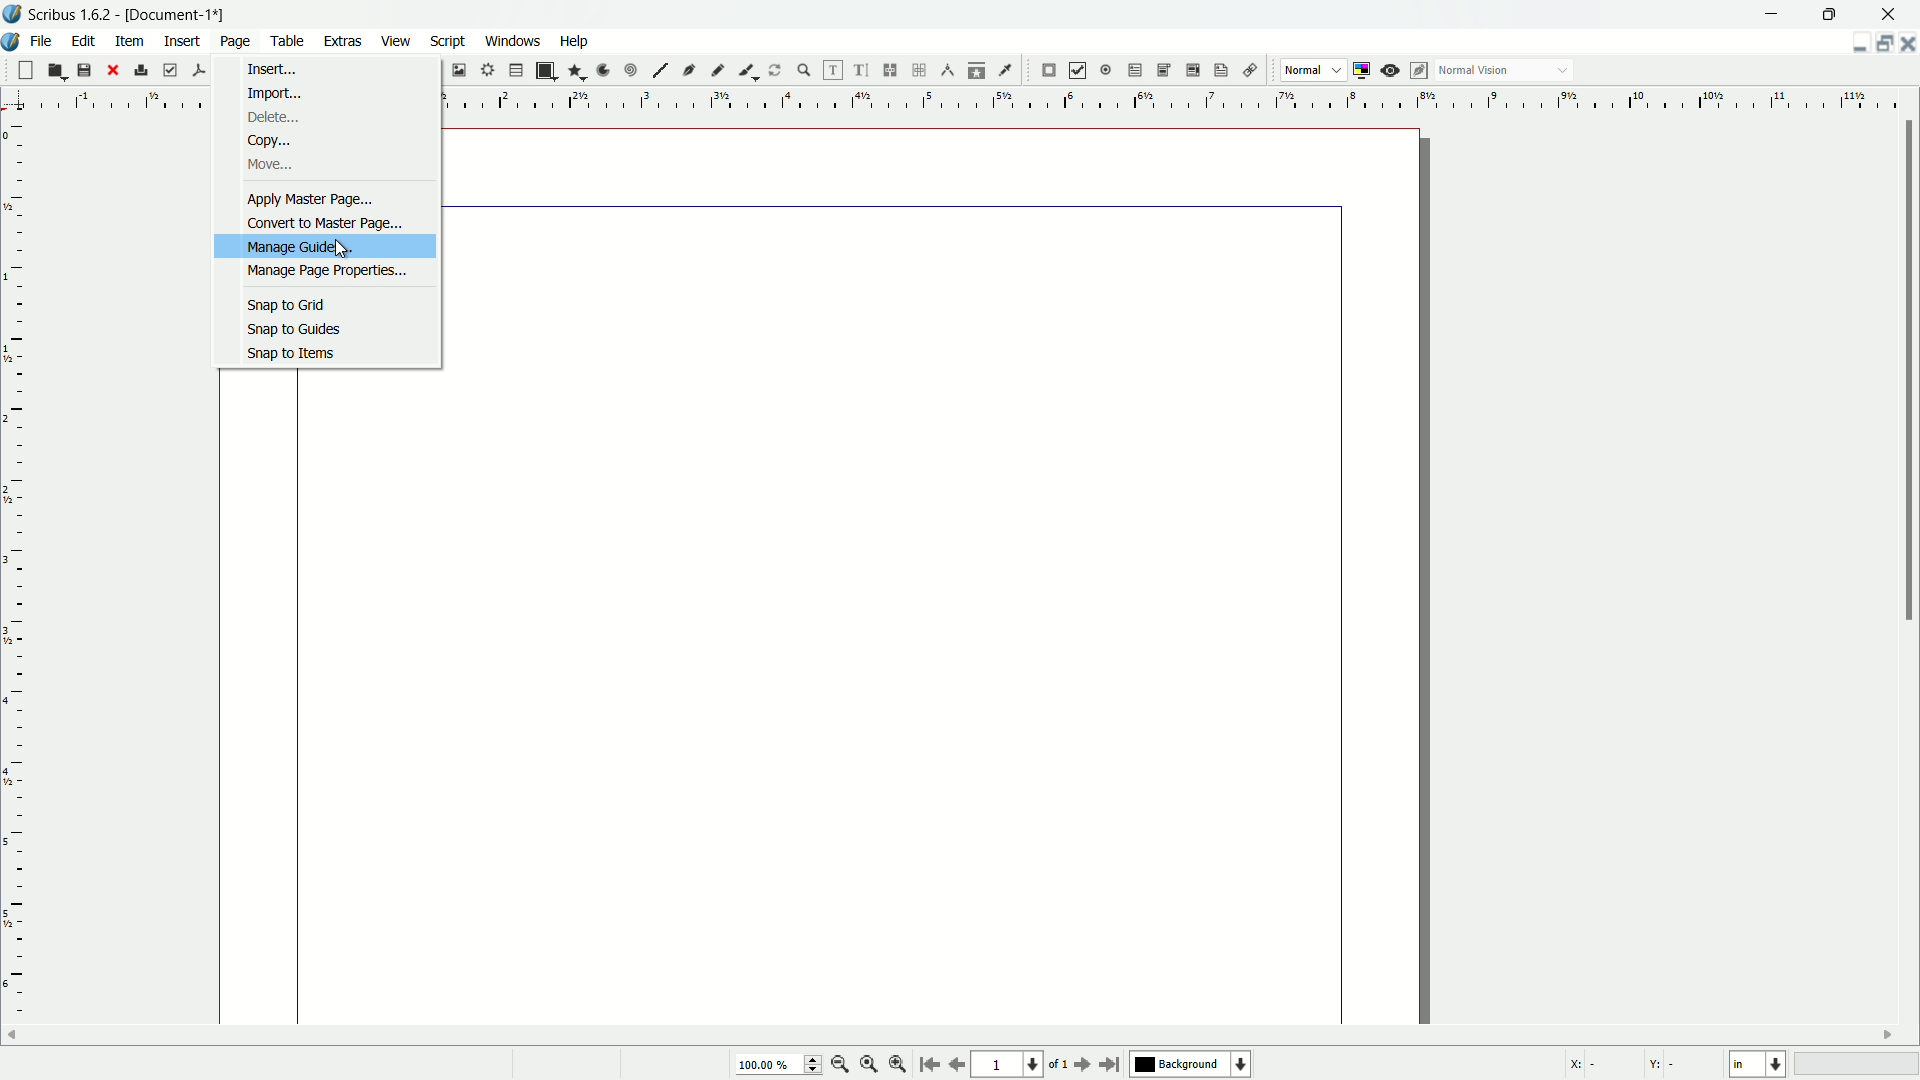 This screenshot has width=1920, height=1080. I want to click on delete, so click(272, 119).